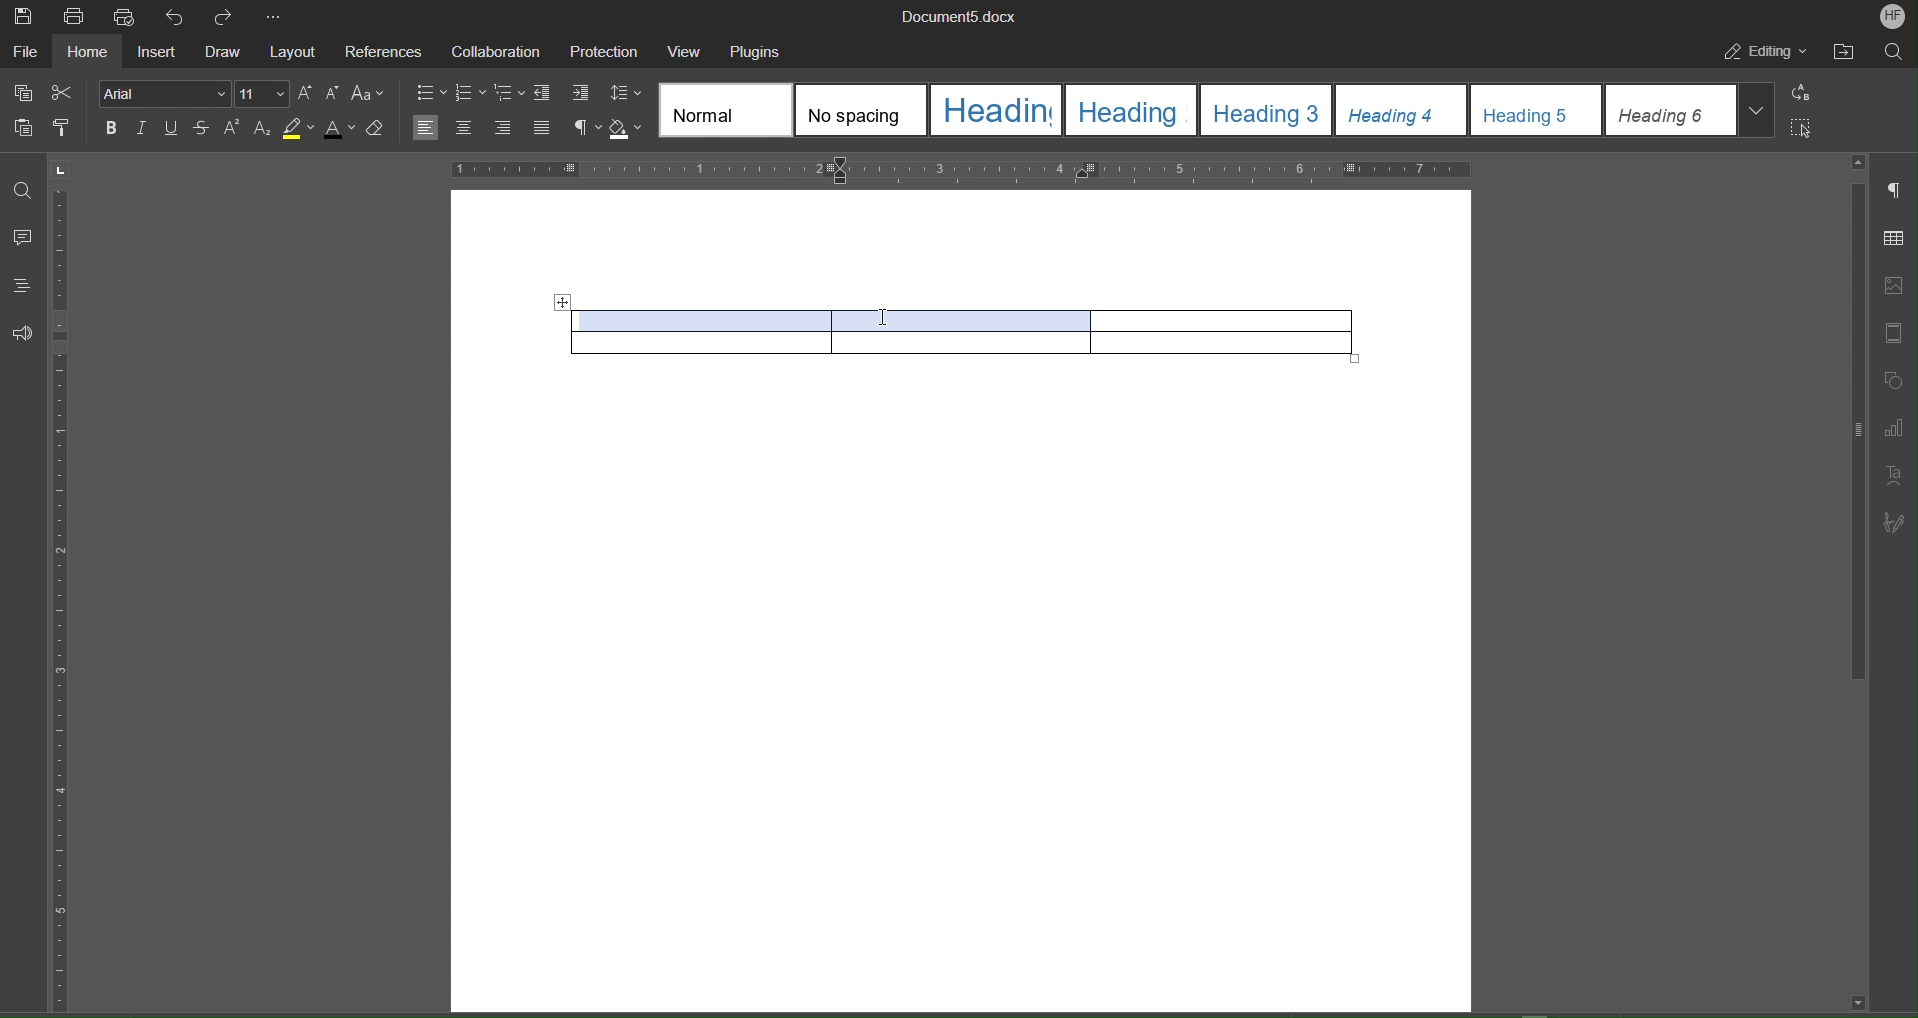 The width and height of the screenshot is (1918, 1018). What do you see at coordinates (841, 317) in the screenshot?
I see `Selected Cells` at bounding box center [841, 317].